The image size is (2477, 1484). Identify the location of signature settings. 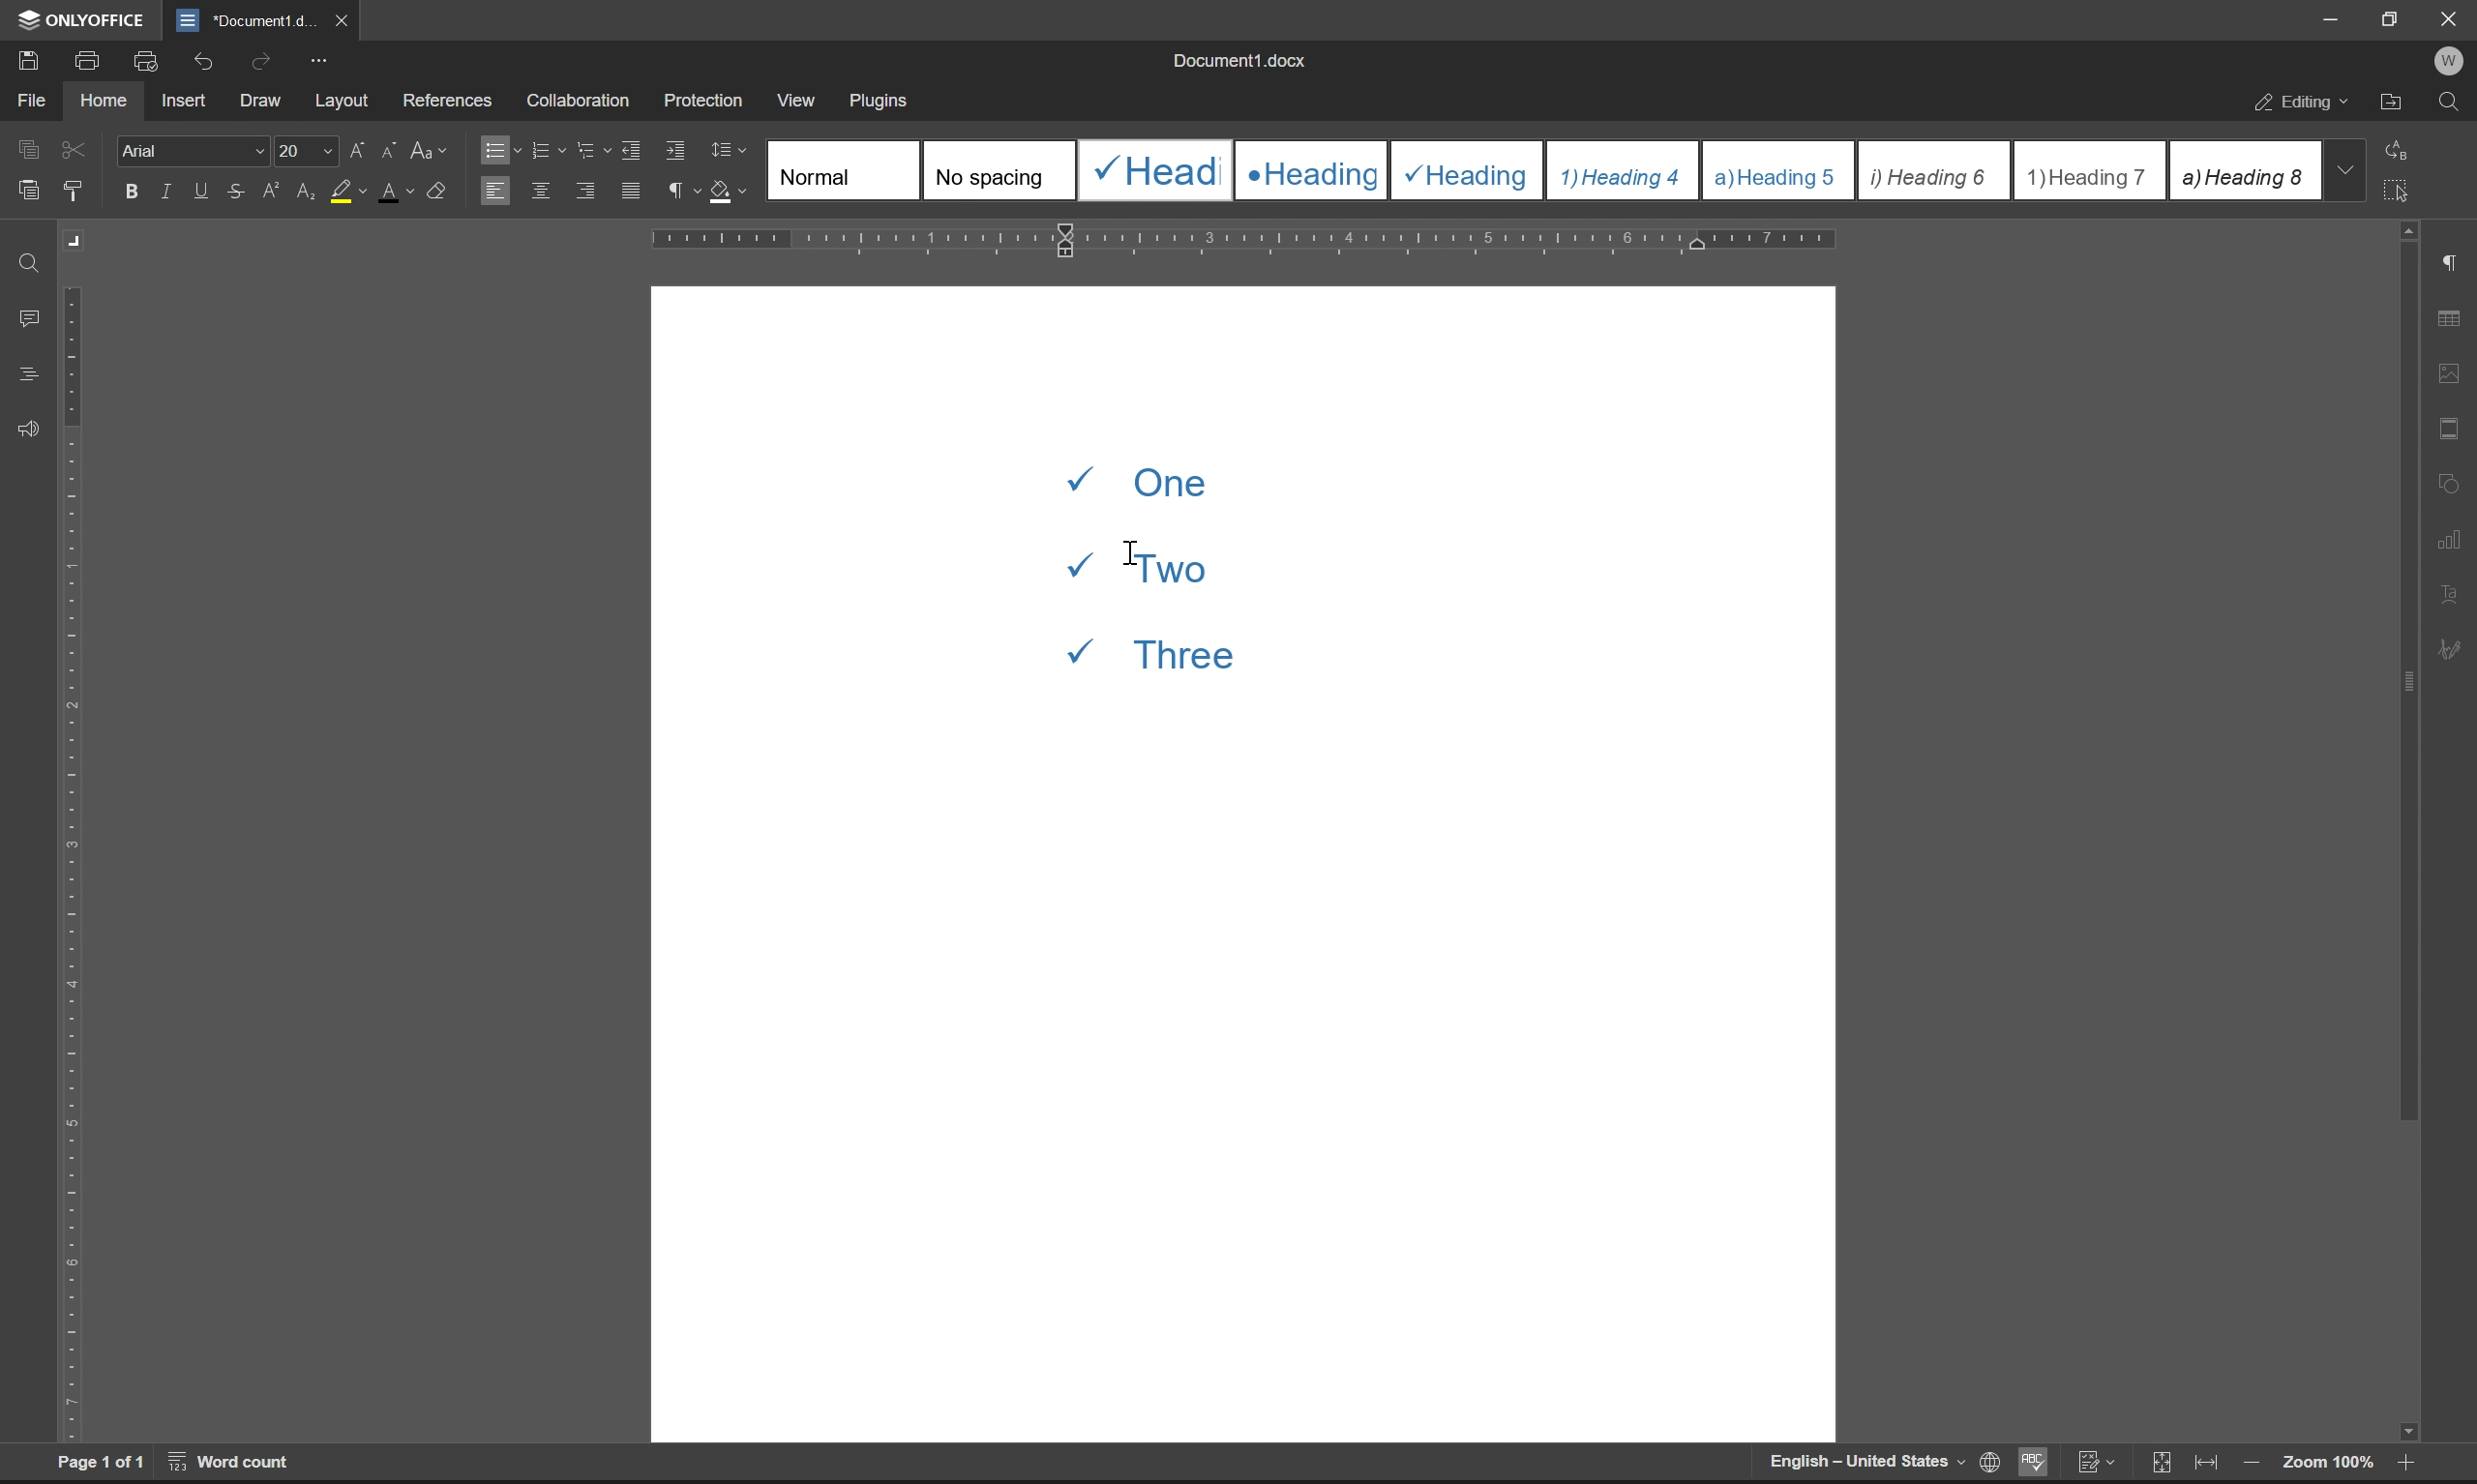
(2456, 650).